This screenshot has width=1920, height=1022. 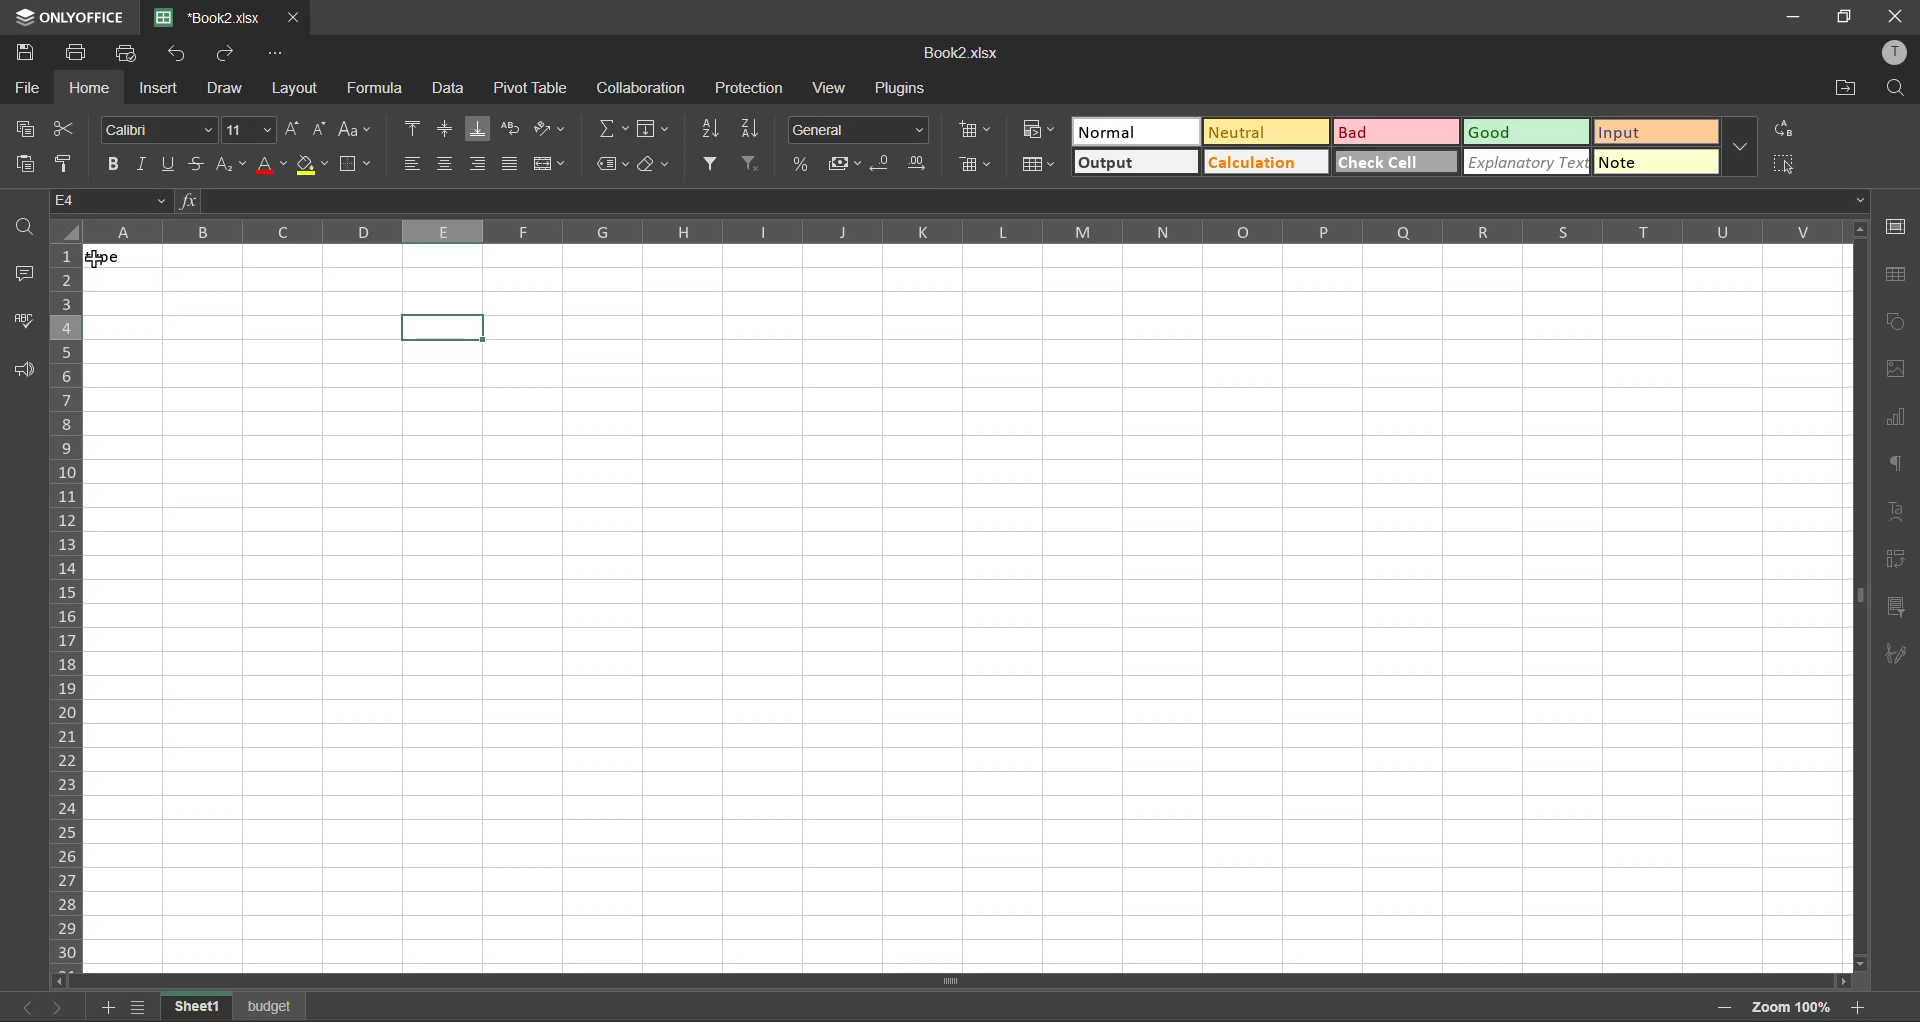 I want to click on row numbers, so click(x=66, y=607).